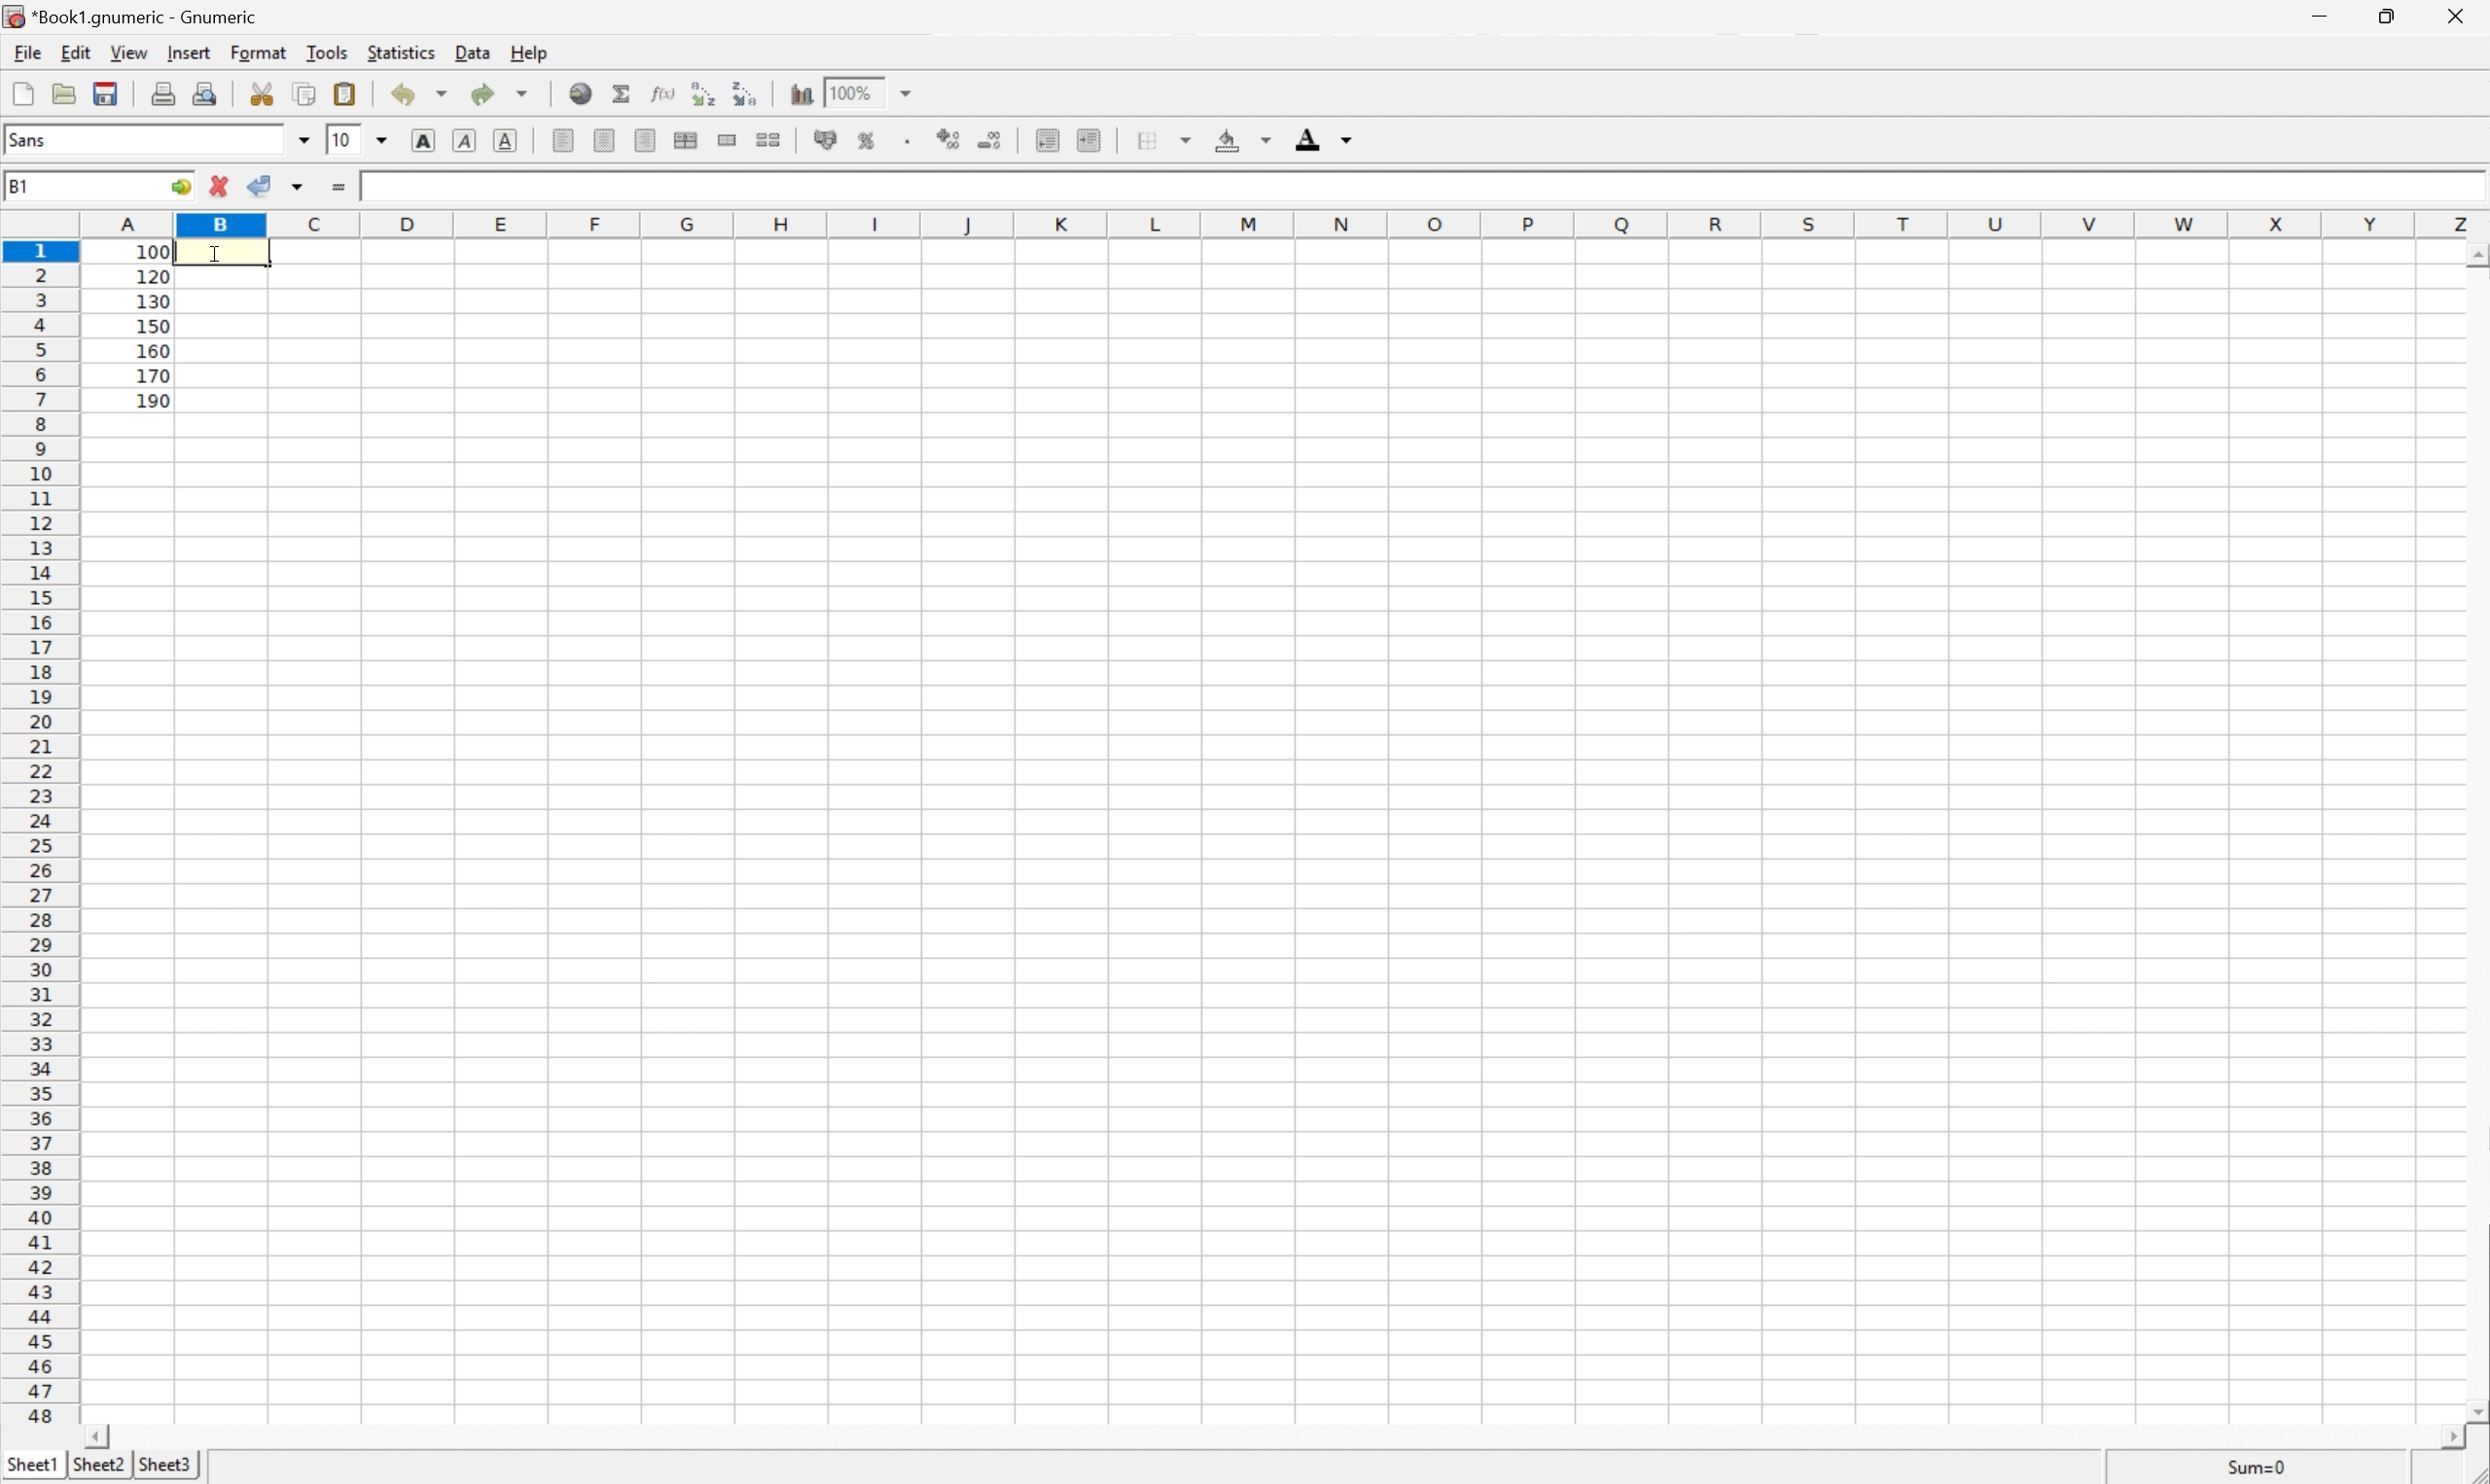 This screenshot has height=1484, width=2490. What do you see at coordinates (2454, 19) in the screenshot?
I see `Close` at bounding box center [2454, 19].